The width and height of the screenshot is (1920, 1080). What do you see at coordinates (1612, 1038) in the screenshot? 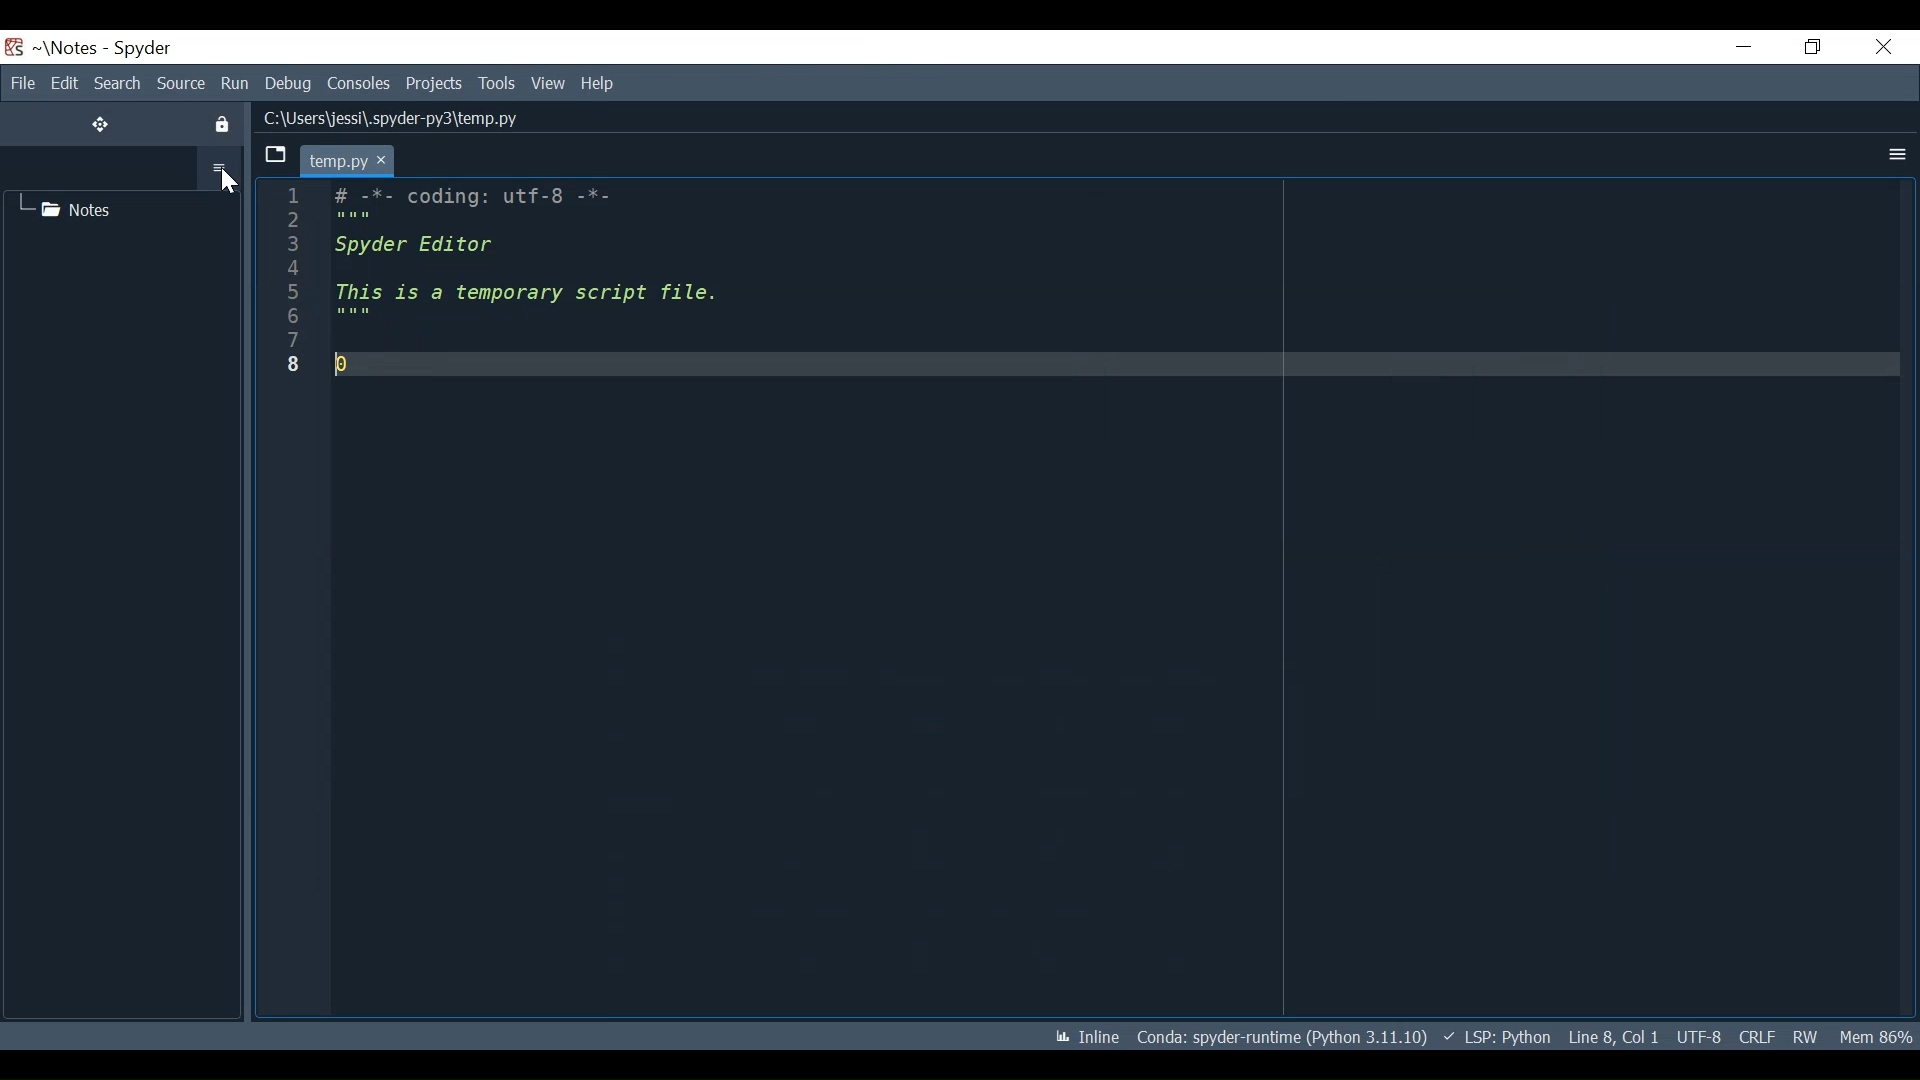
I see `Line 8, Col 1` at bounding box center [1612, 1038].